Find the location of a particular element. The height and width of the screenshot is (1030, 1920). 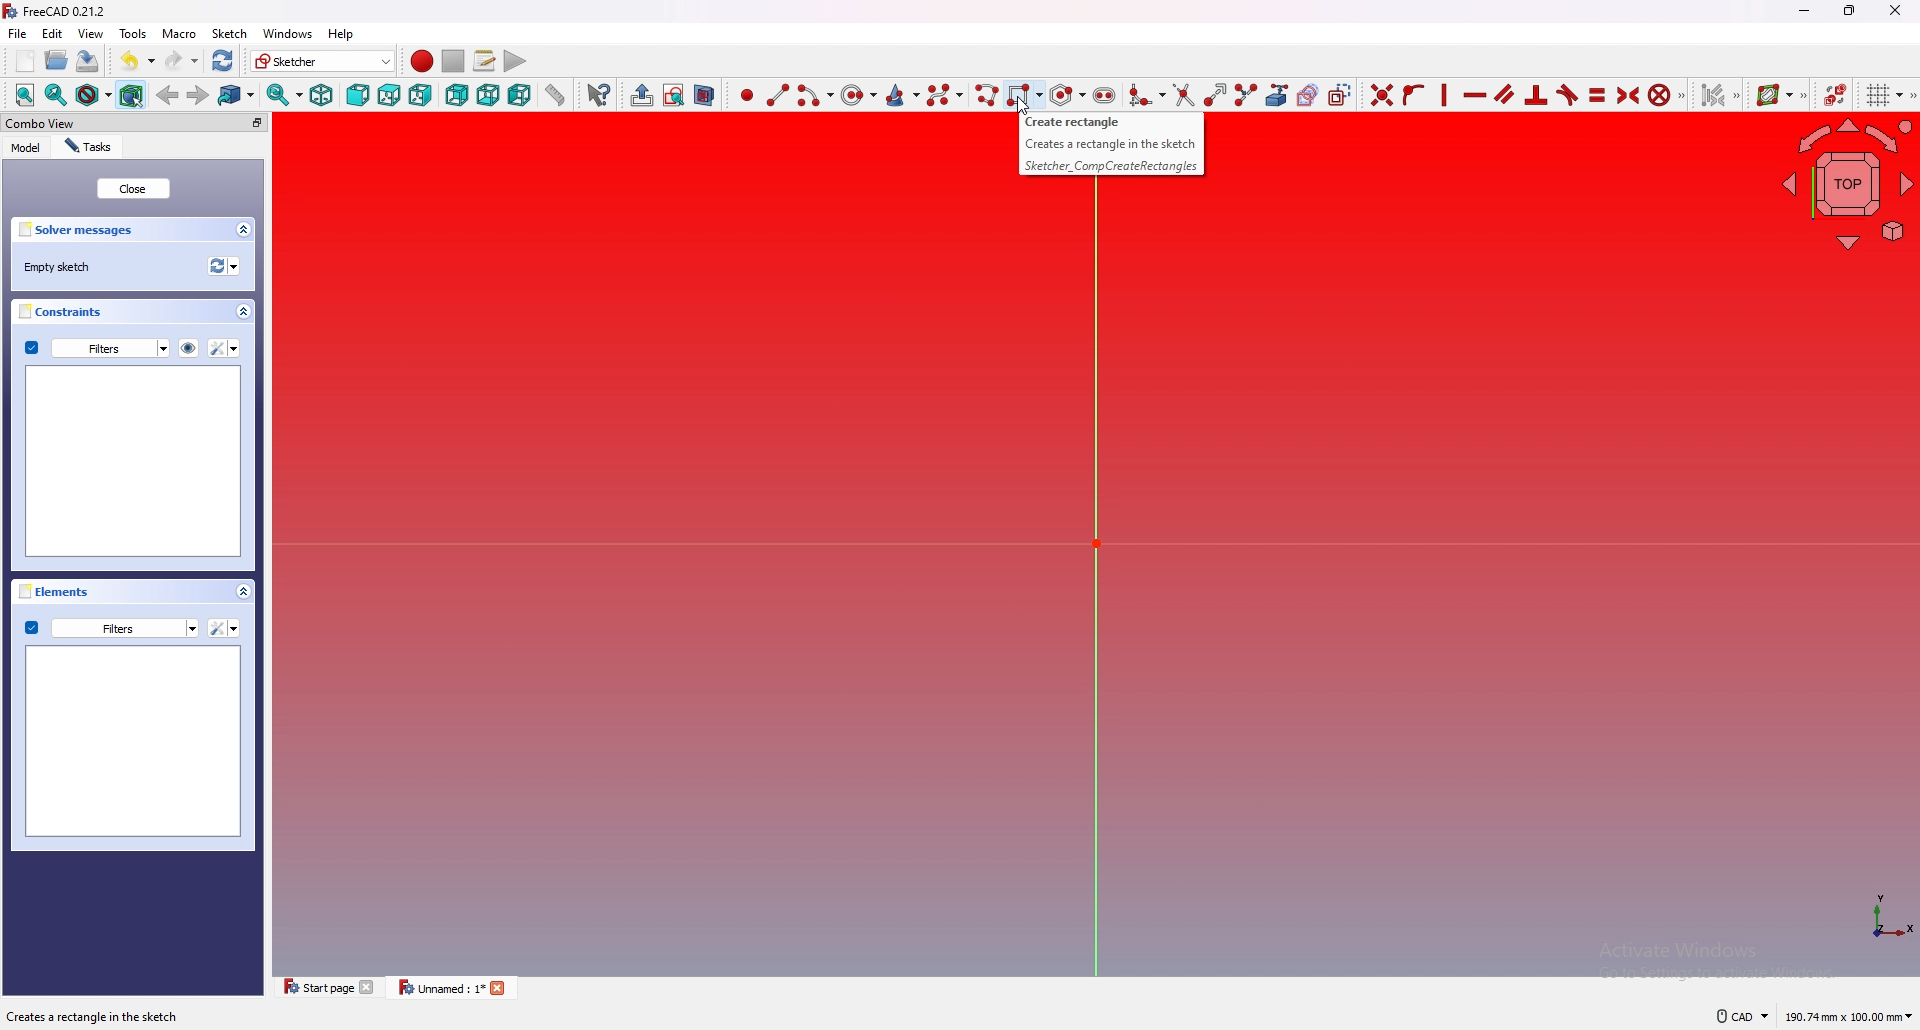

hide is located at coordinates (188, 349).